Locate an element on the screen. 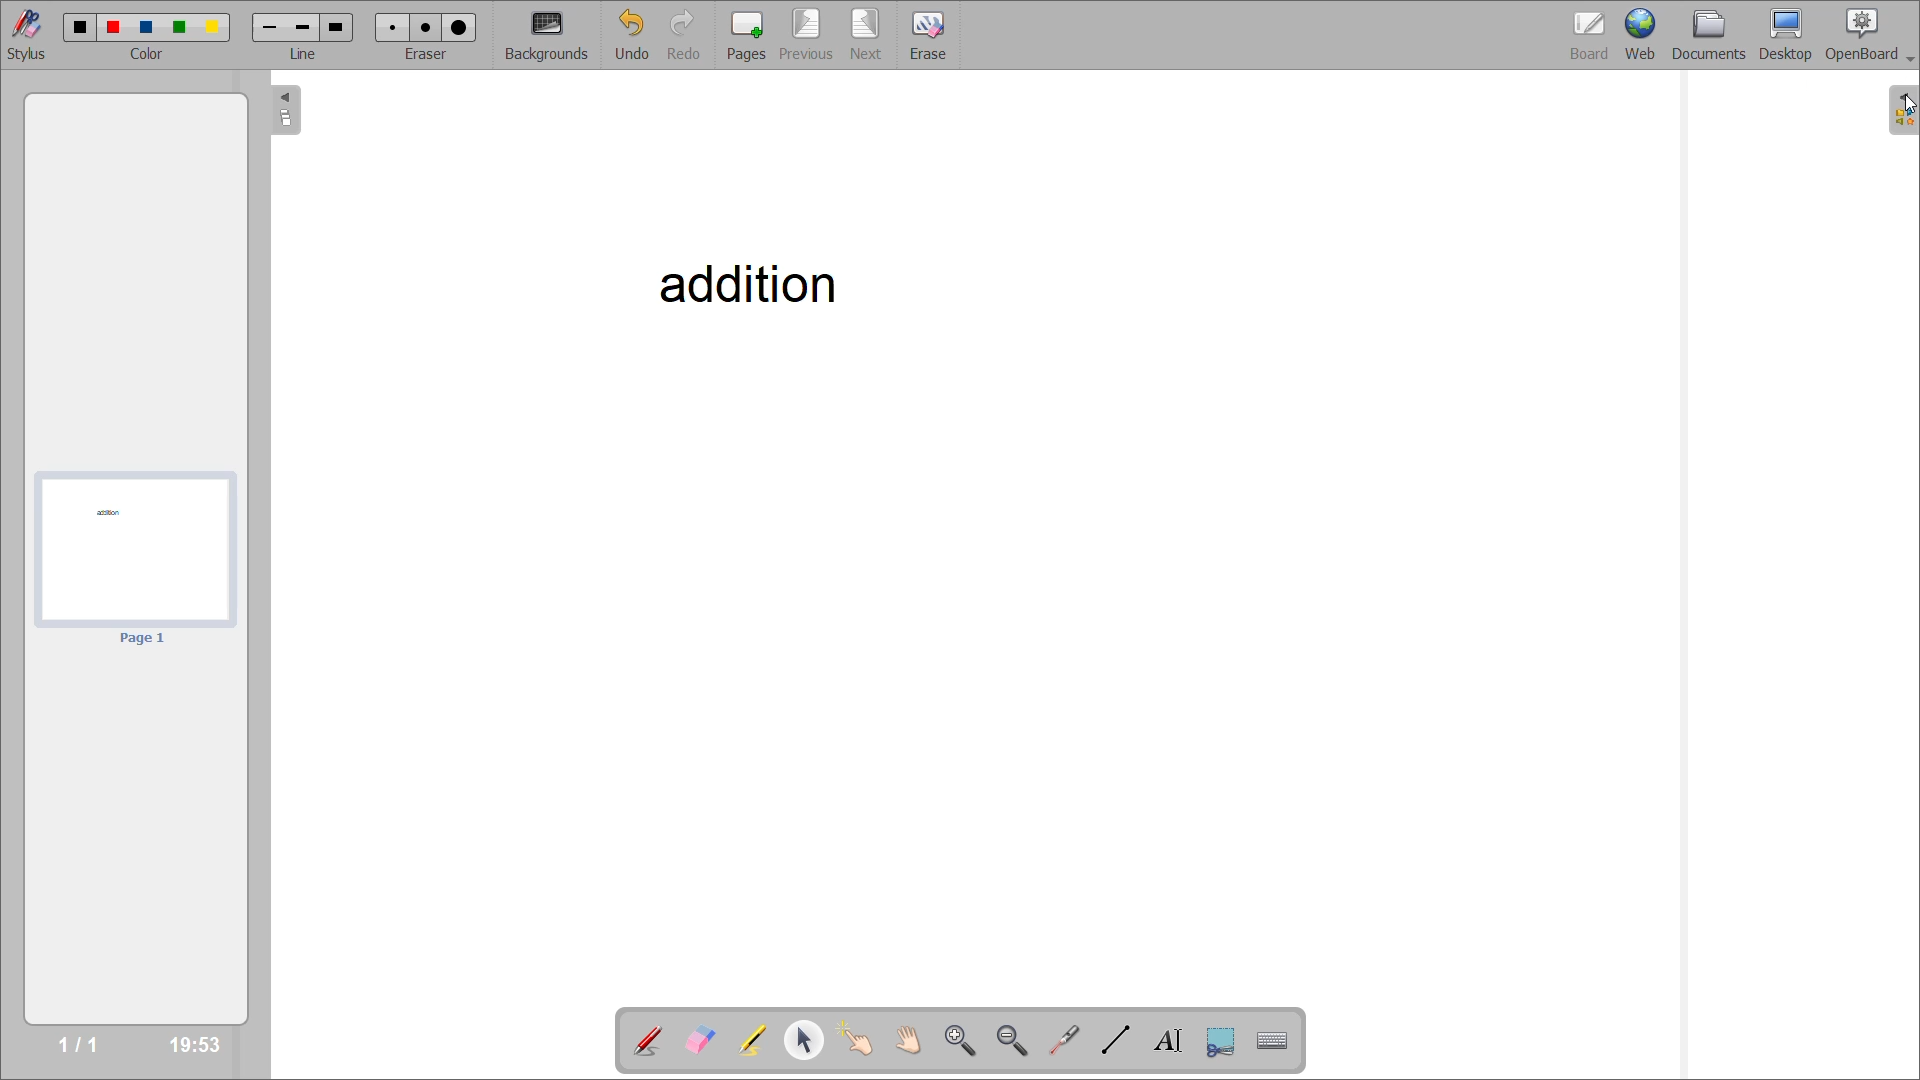 This screenshot has height=1080, width=1920. next is located at coordinates (868, 35).